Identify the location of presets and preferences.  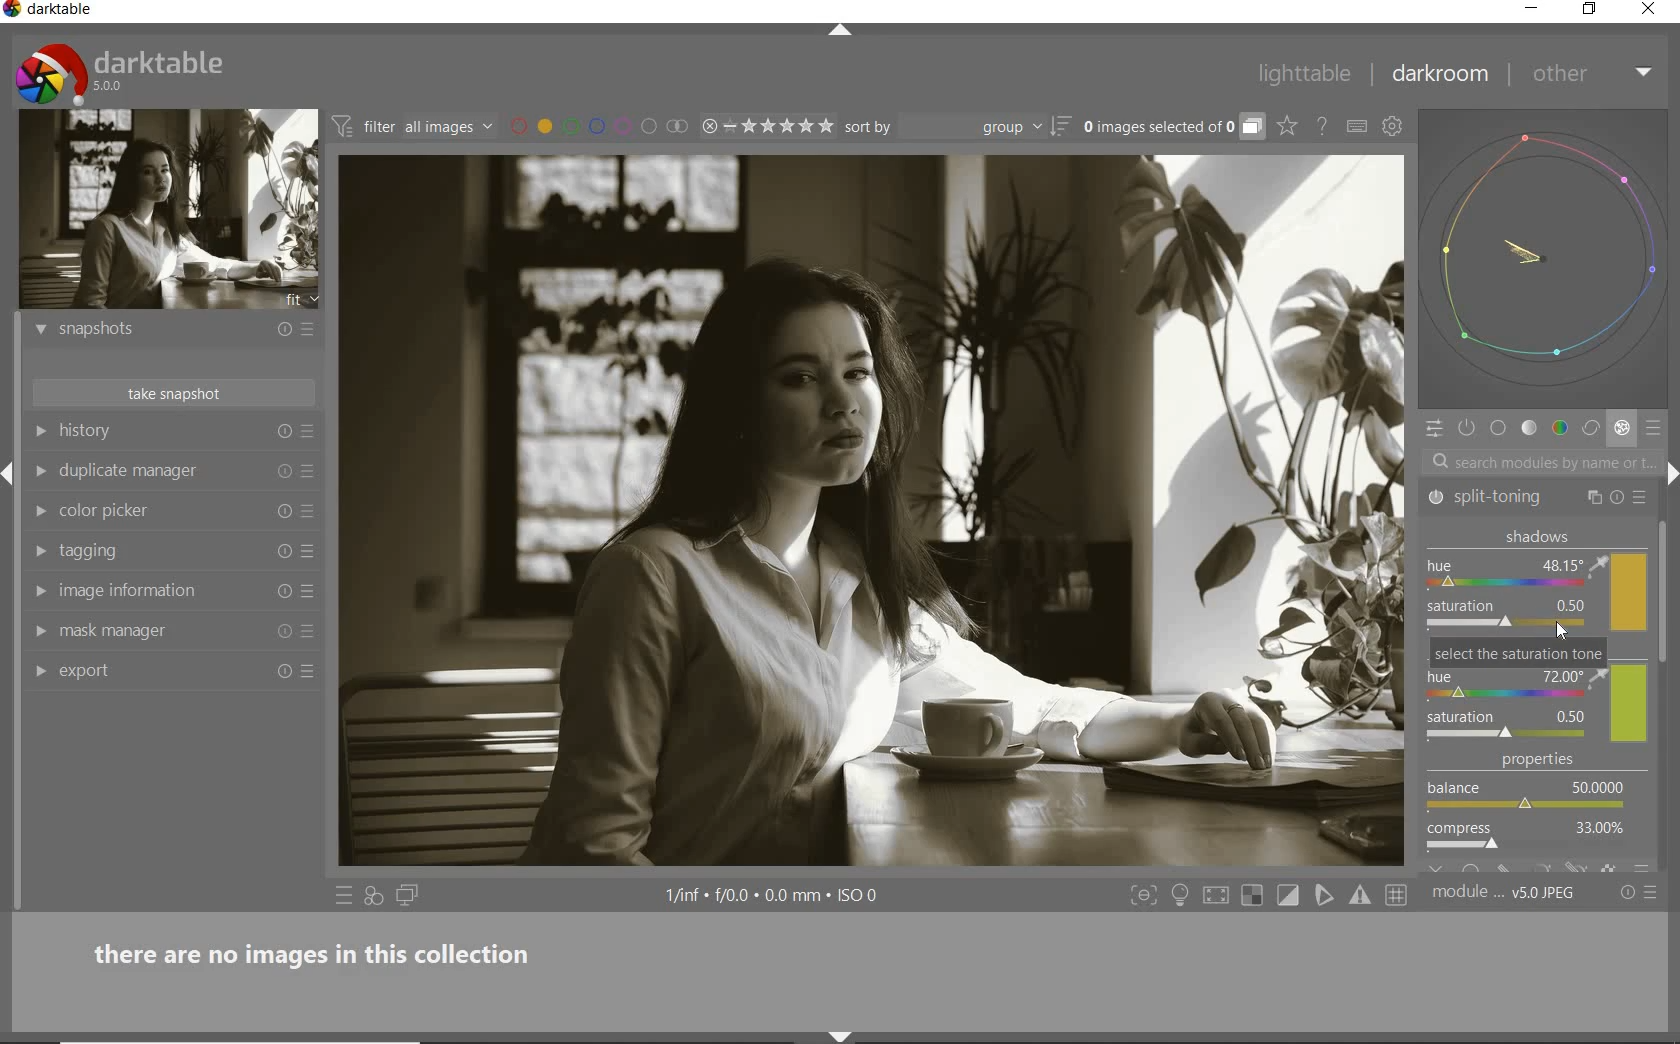
(307, 432).